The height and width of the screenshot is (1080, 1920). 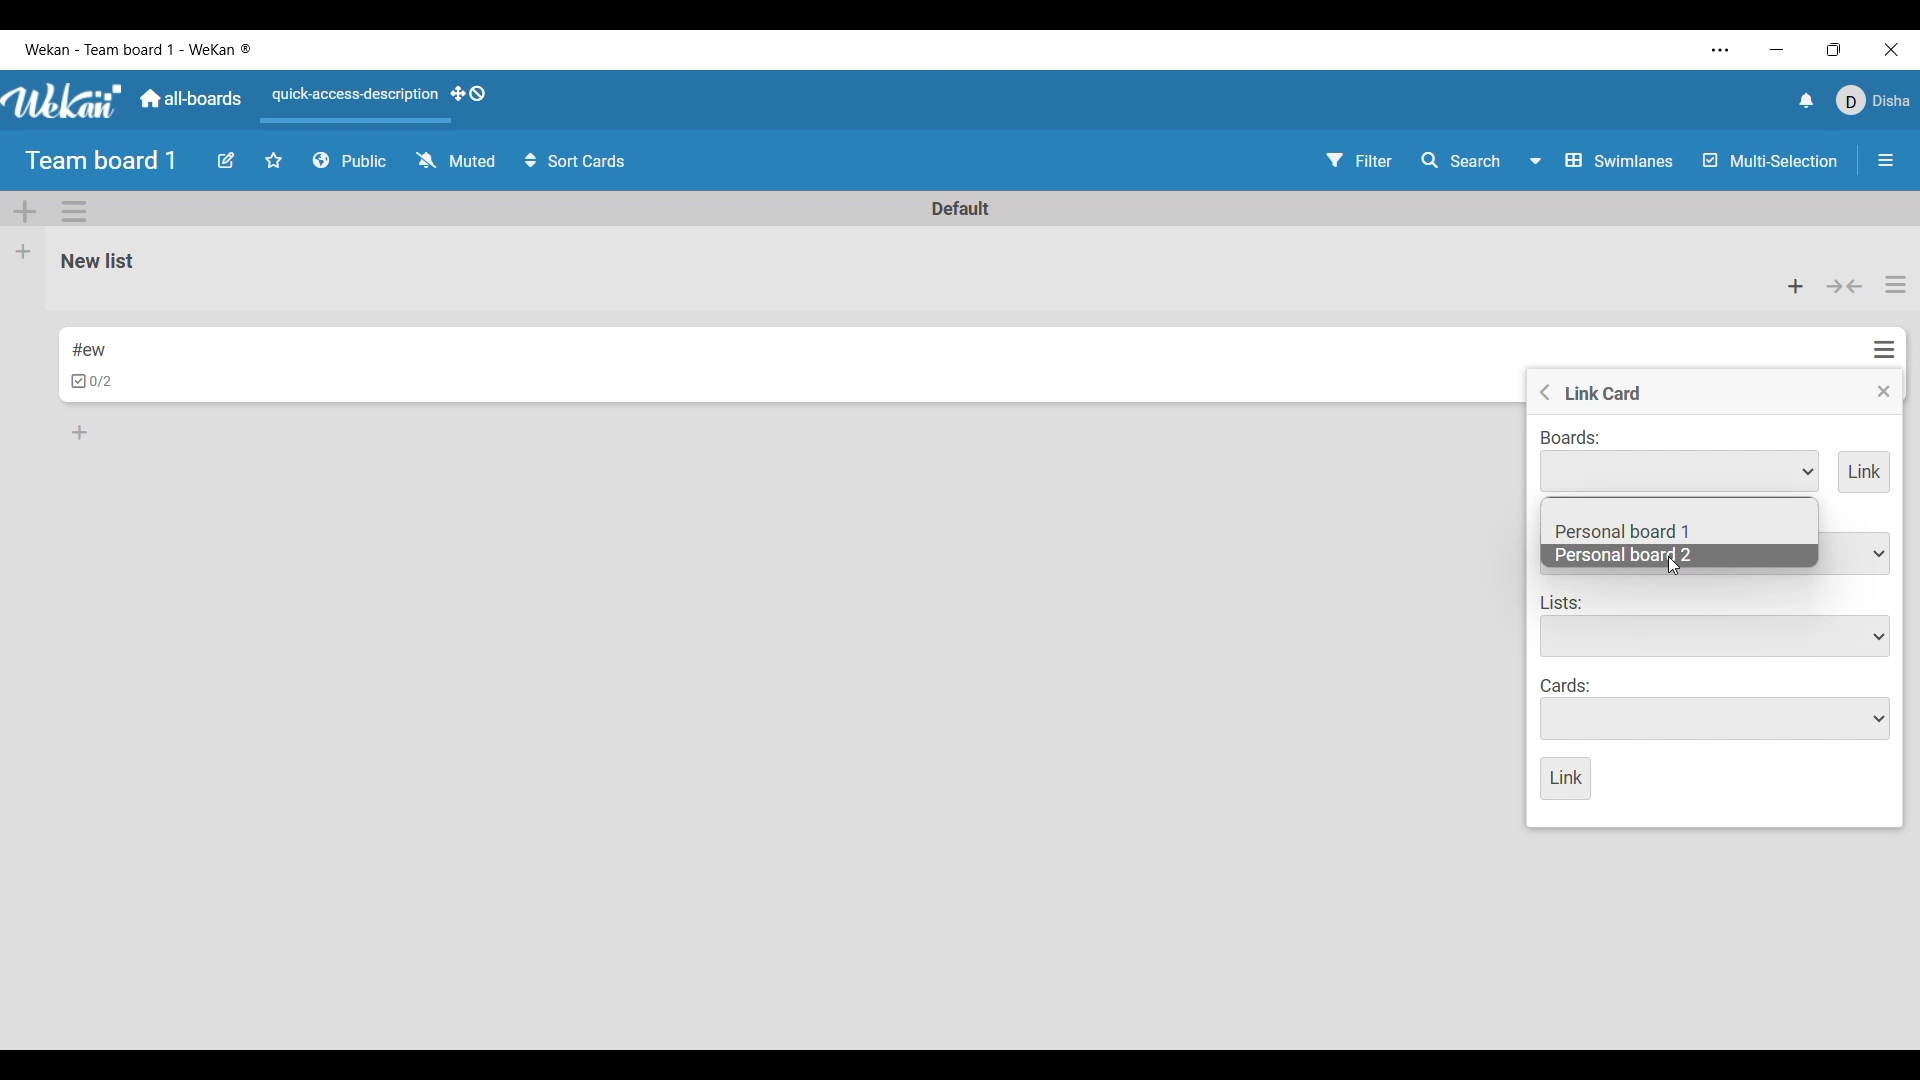 I want to click on Close/Open sidebar, so click(x=1886, y=161).